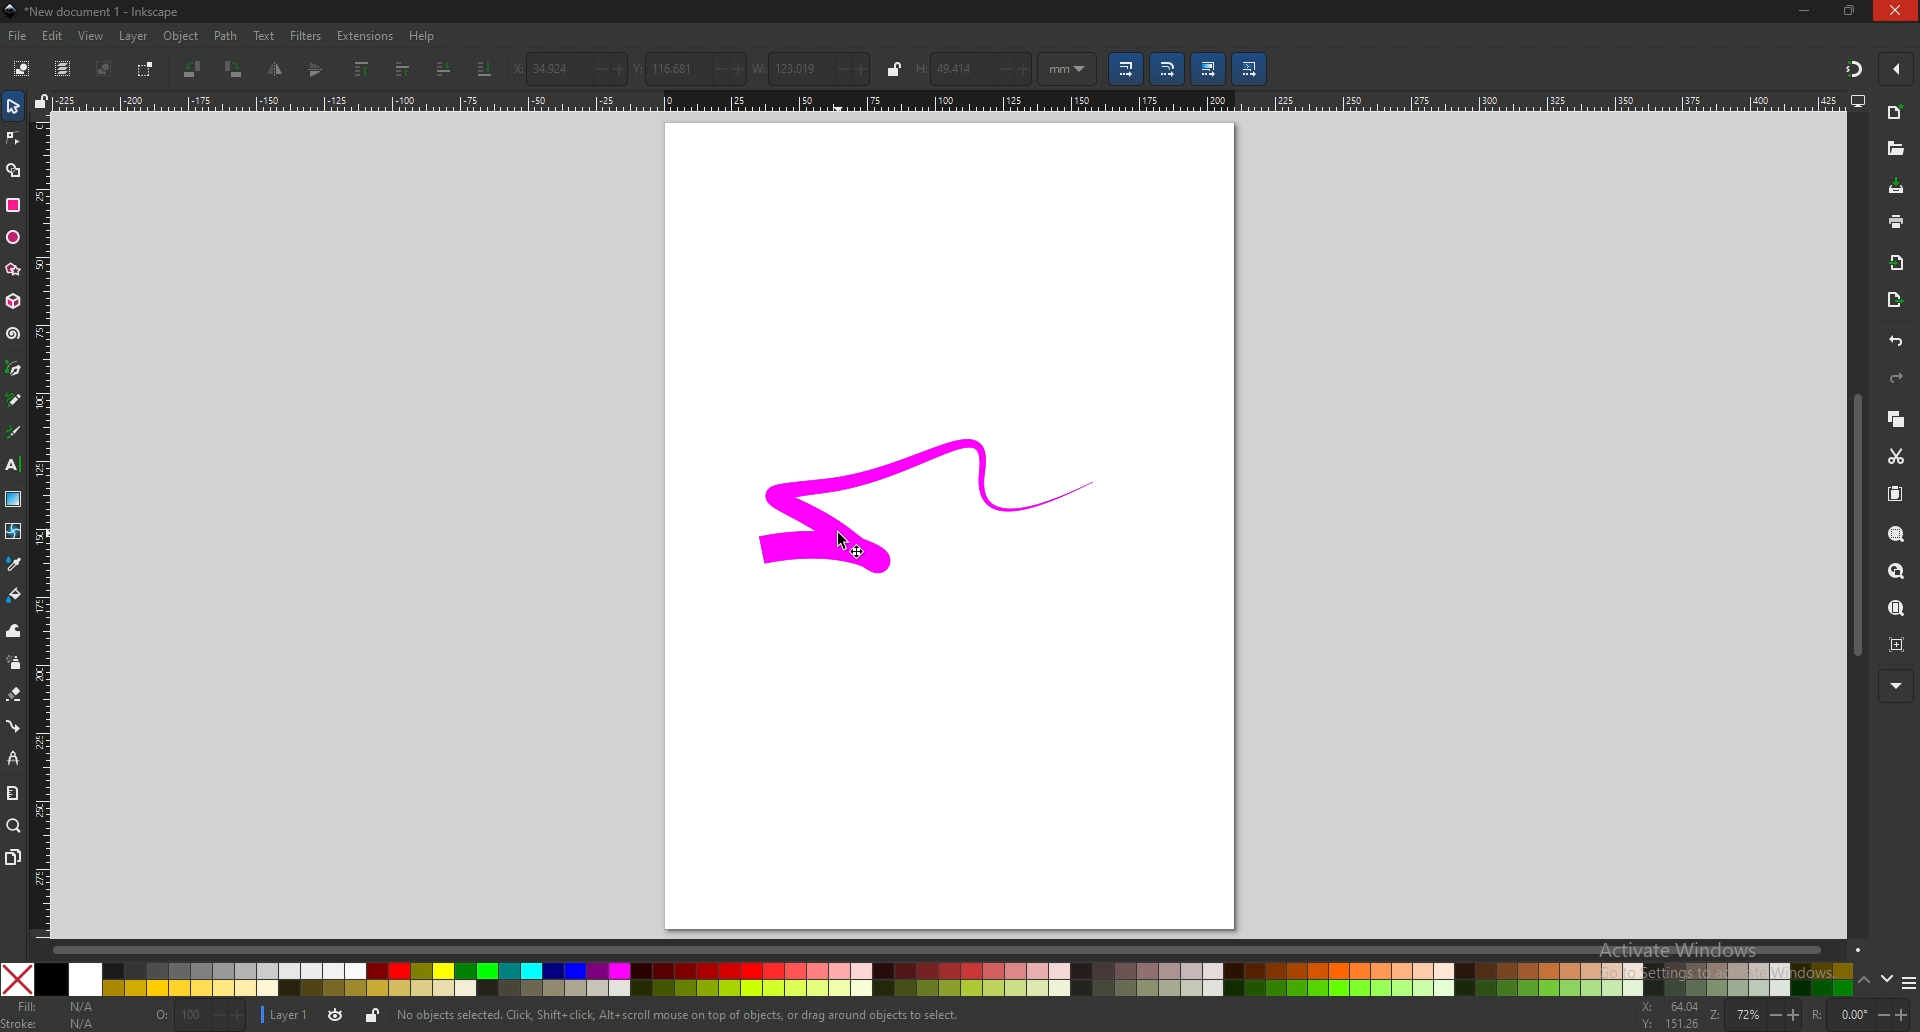 The image size is (1920, 1032). Describe the element at coordinates (338, 1016) in the screenshot. I see `toggle visibility` at that location.